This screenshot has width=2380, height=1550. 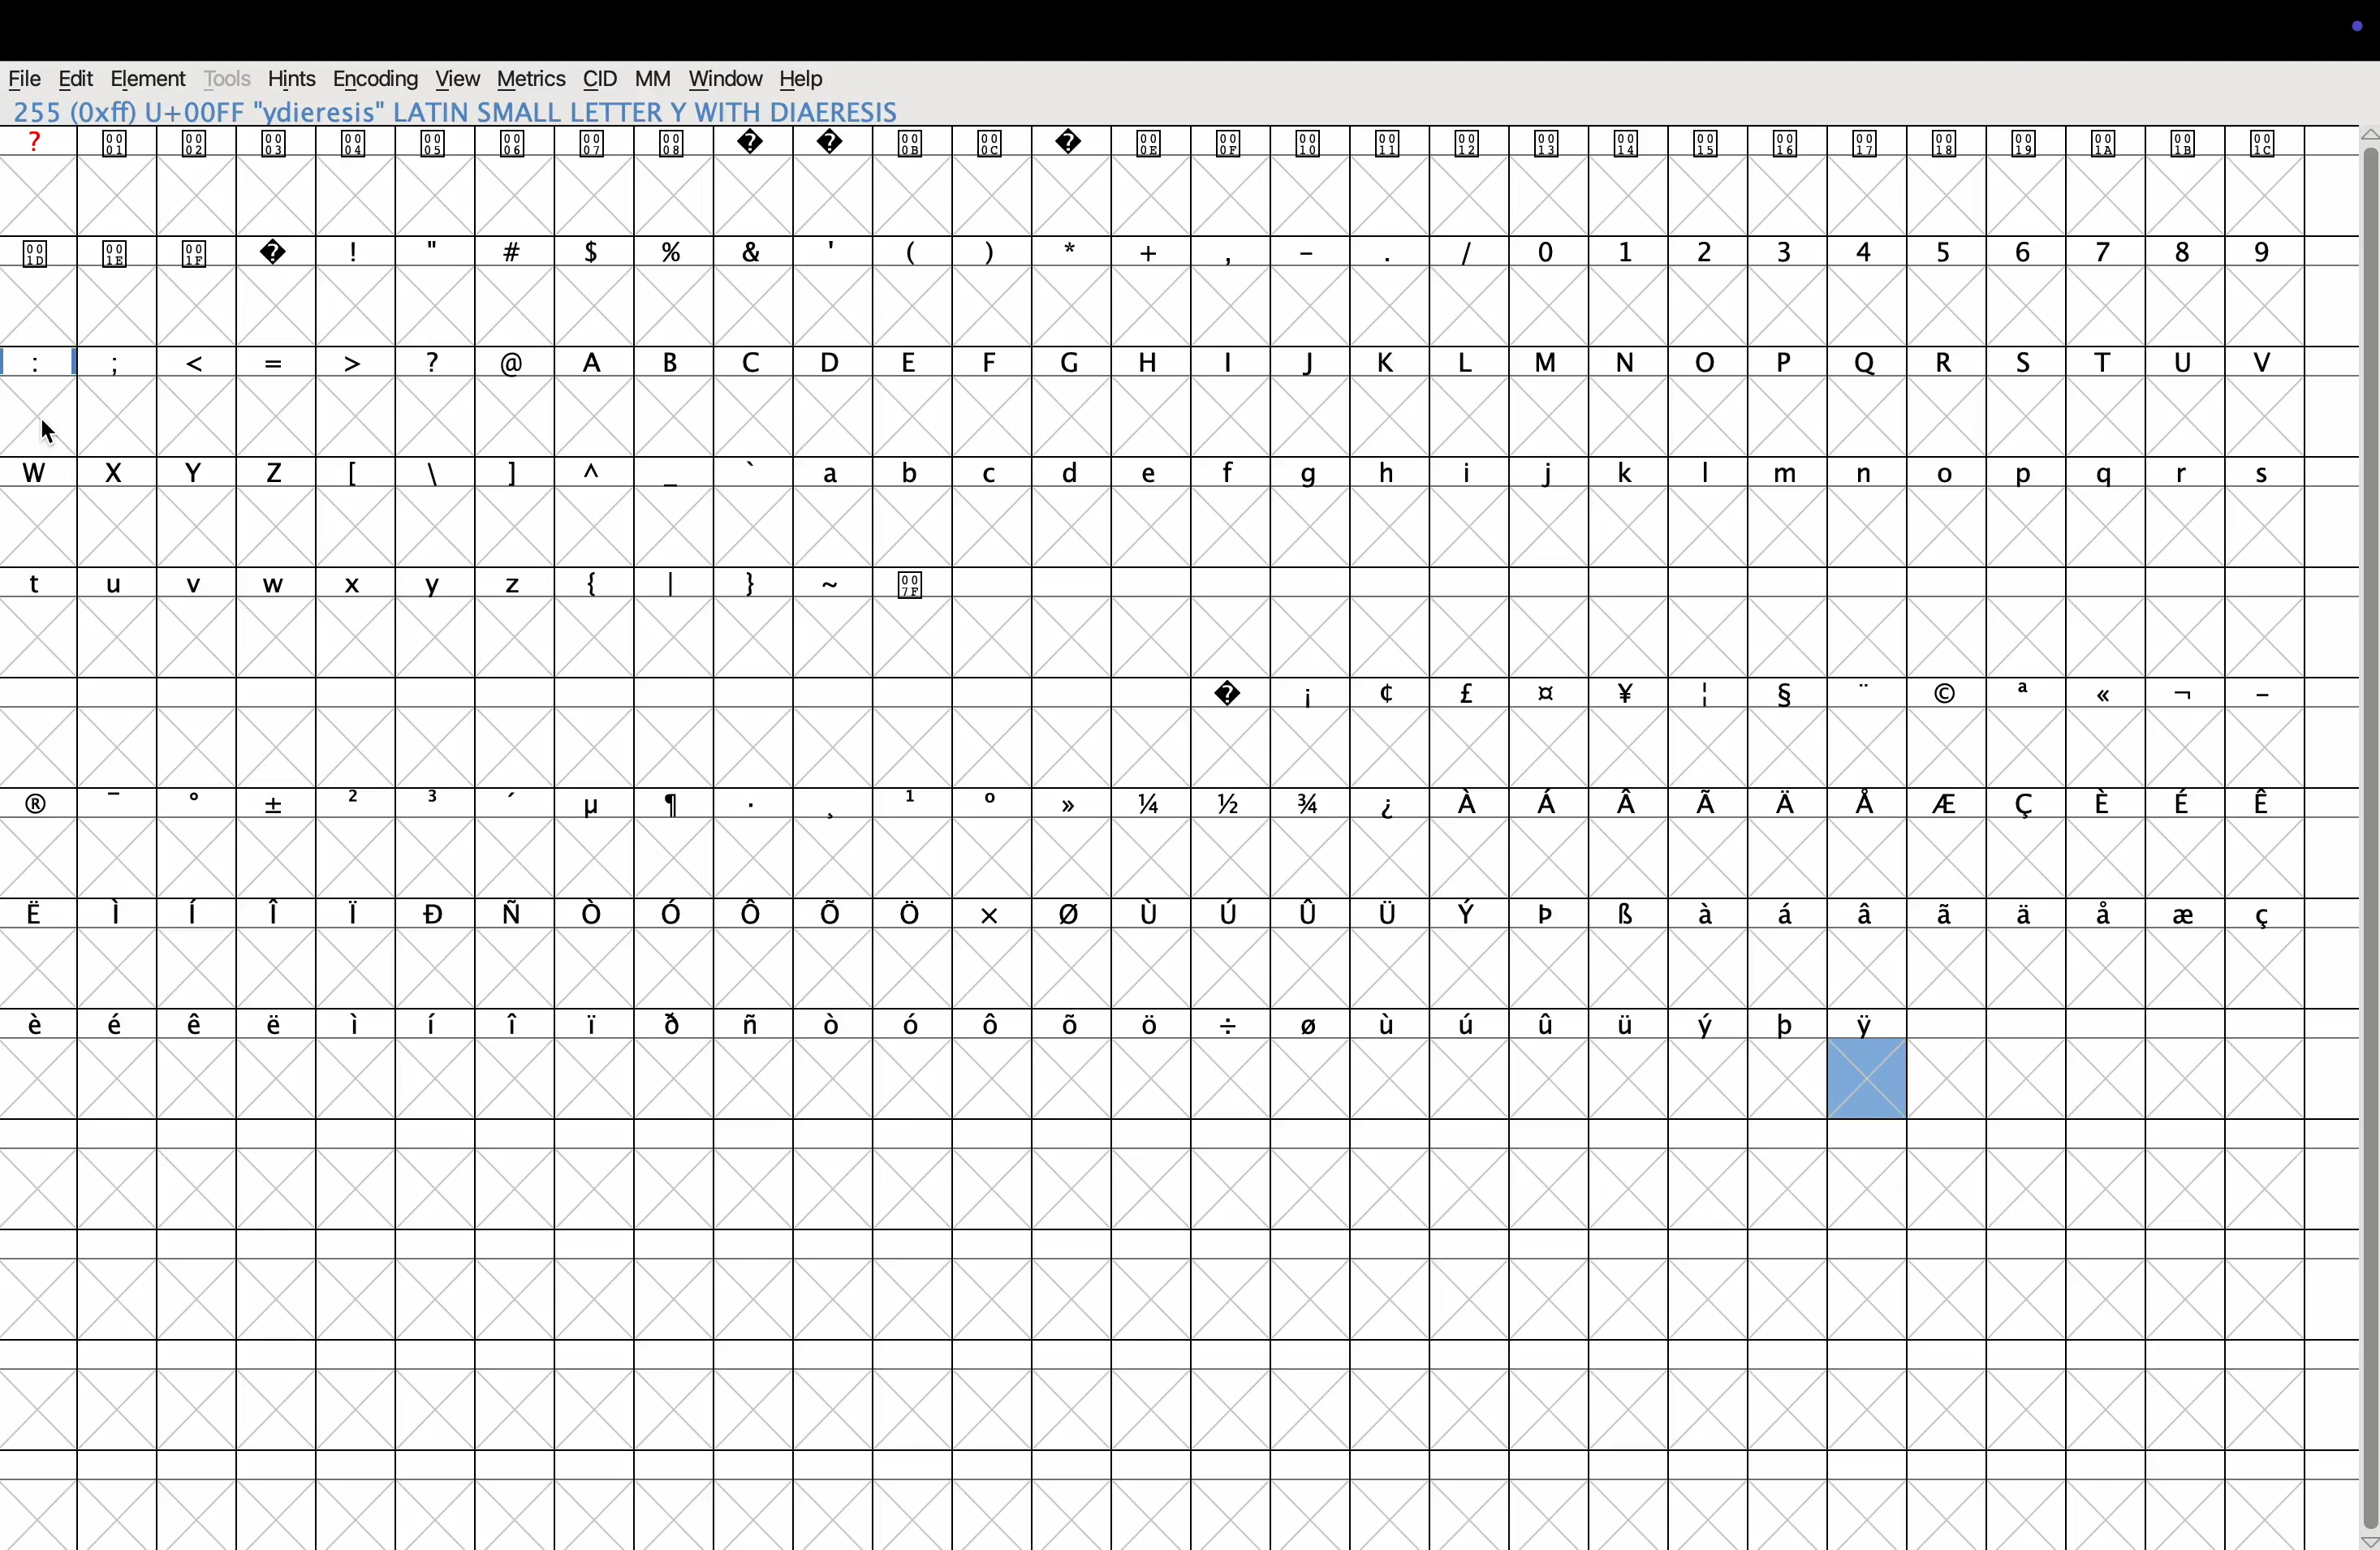 I want to click on o, so click(x=1952, y=514).